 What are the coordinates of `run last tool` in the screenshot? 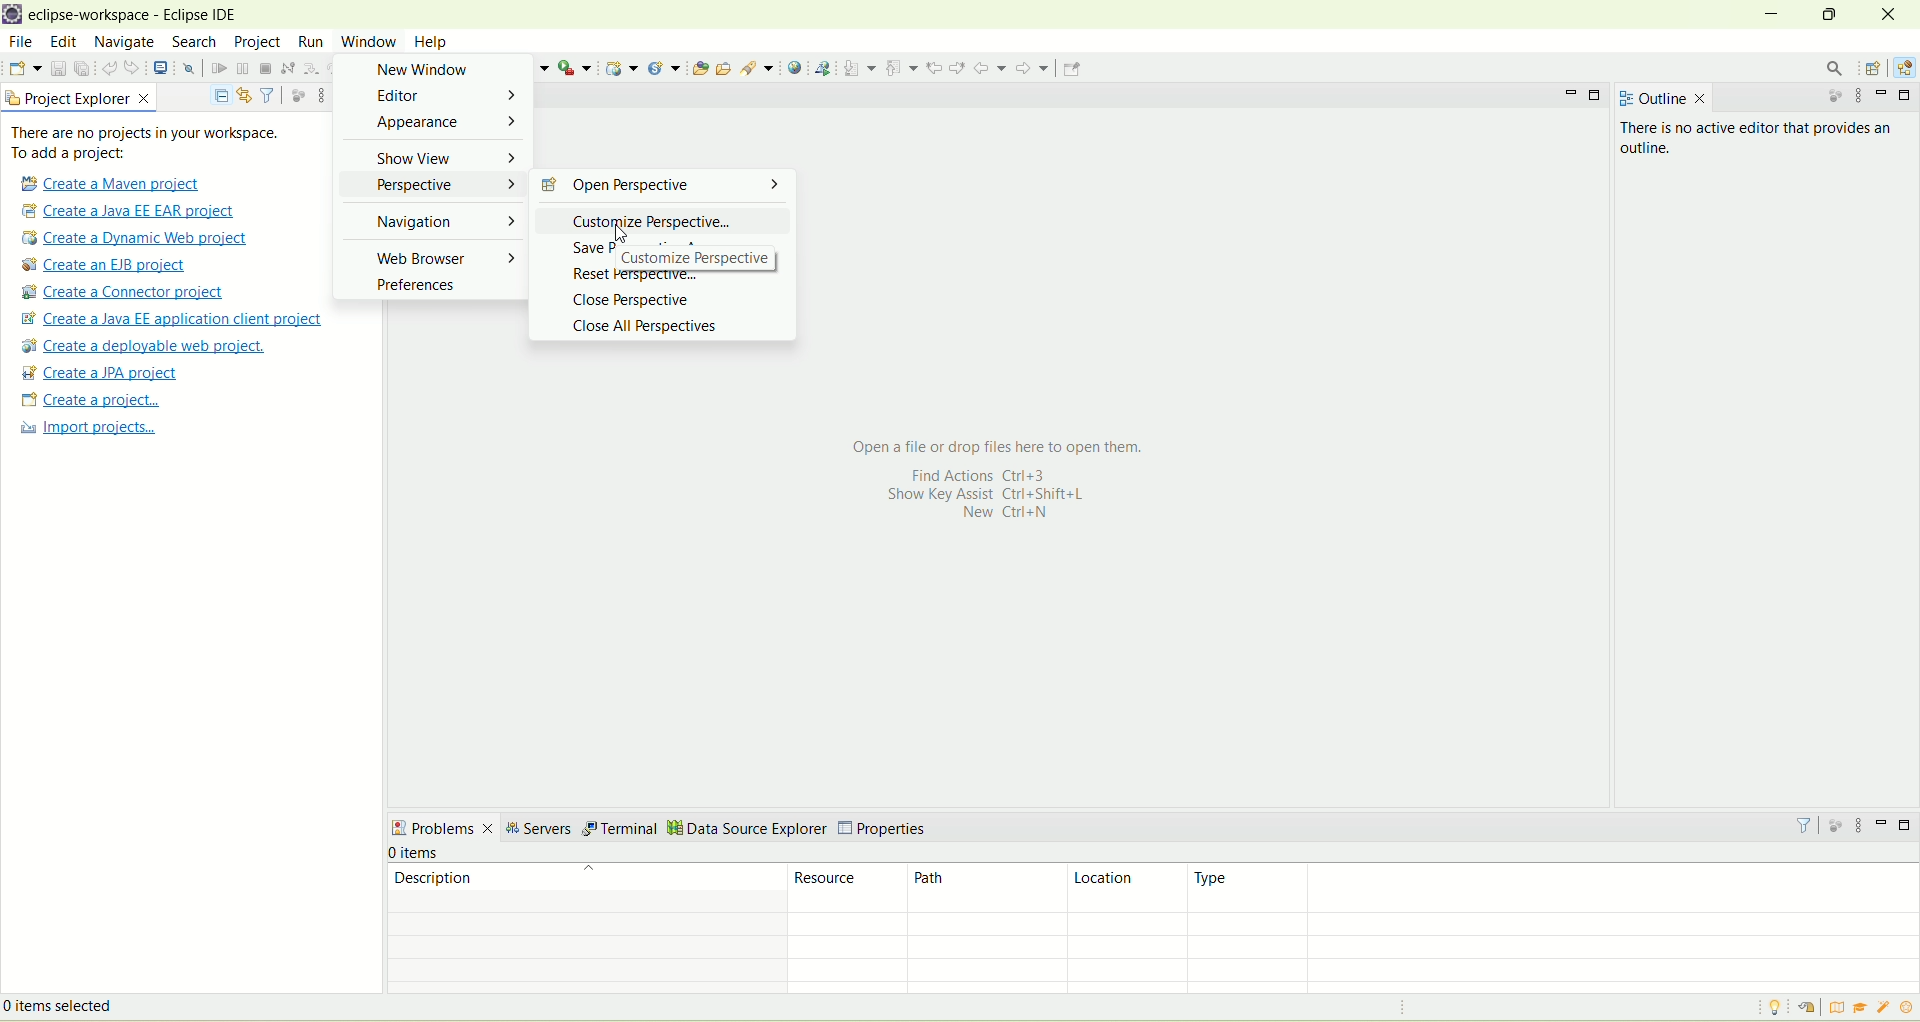 It's located at (573, 68).